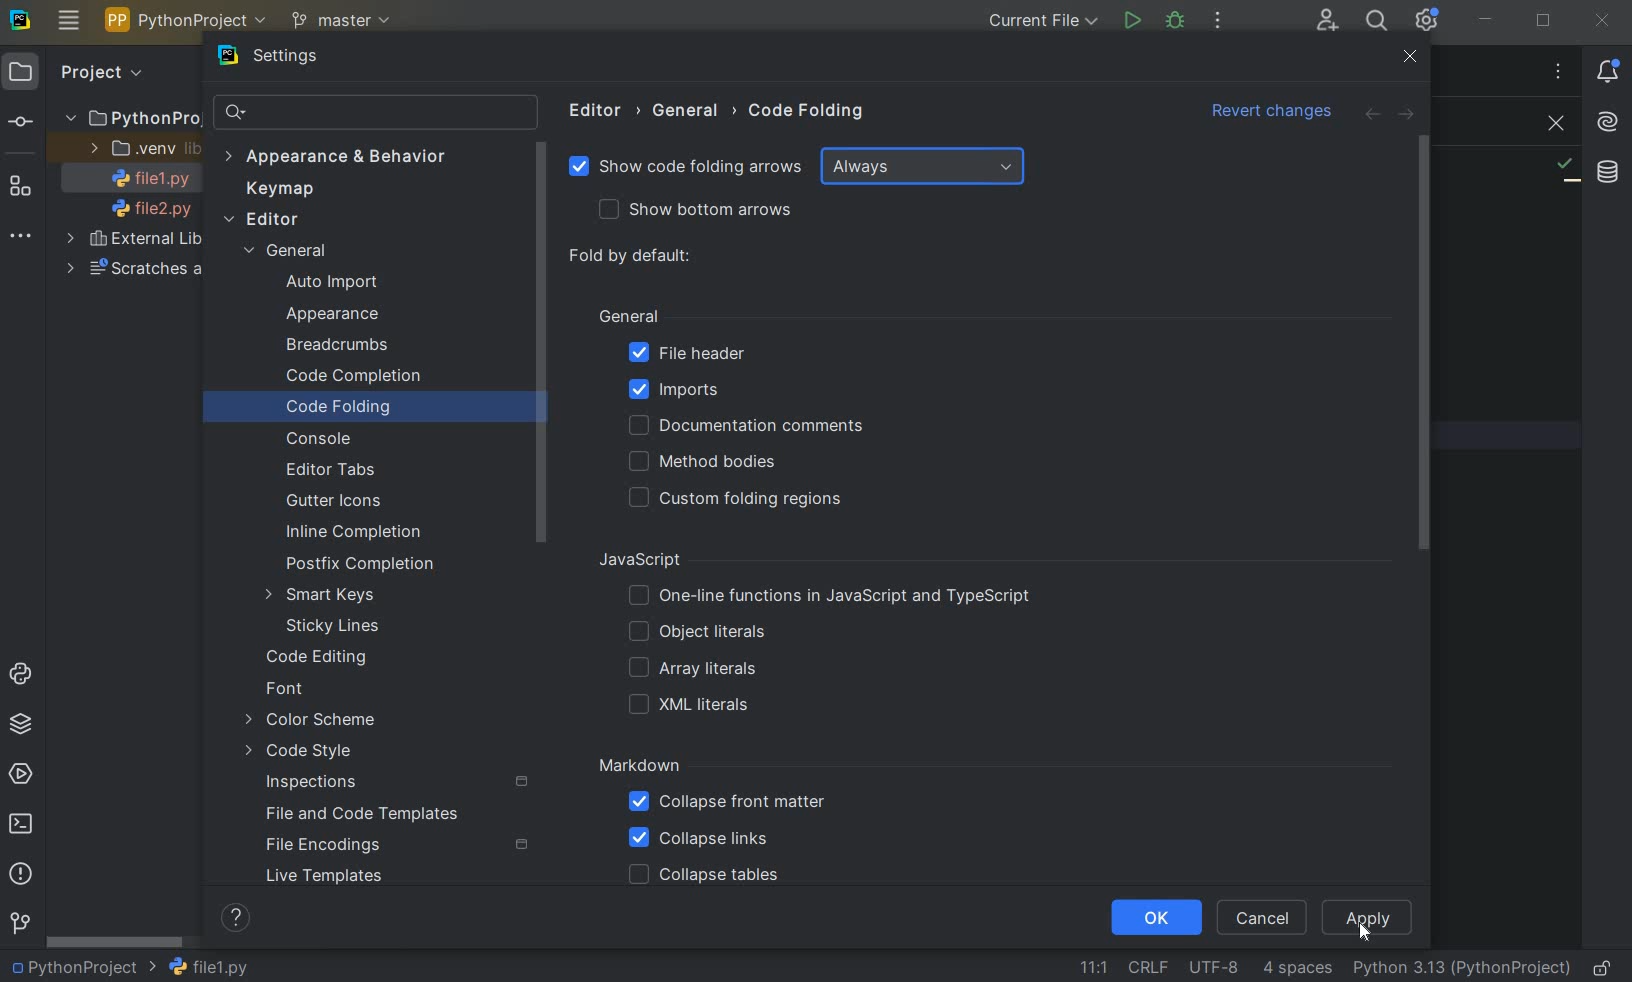  What do you see at coordinates (351, 316) in the screenshot?
I see `APPEARANCE` at bounding box center [351, 316].